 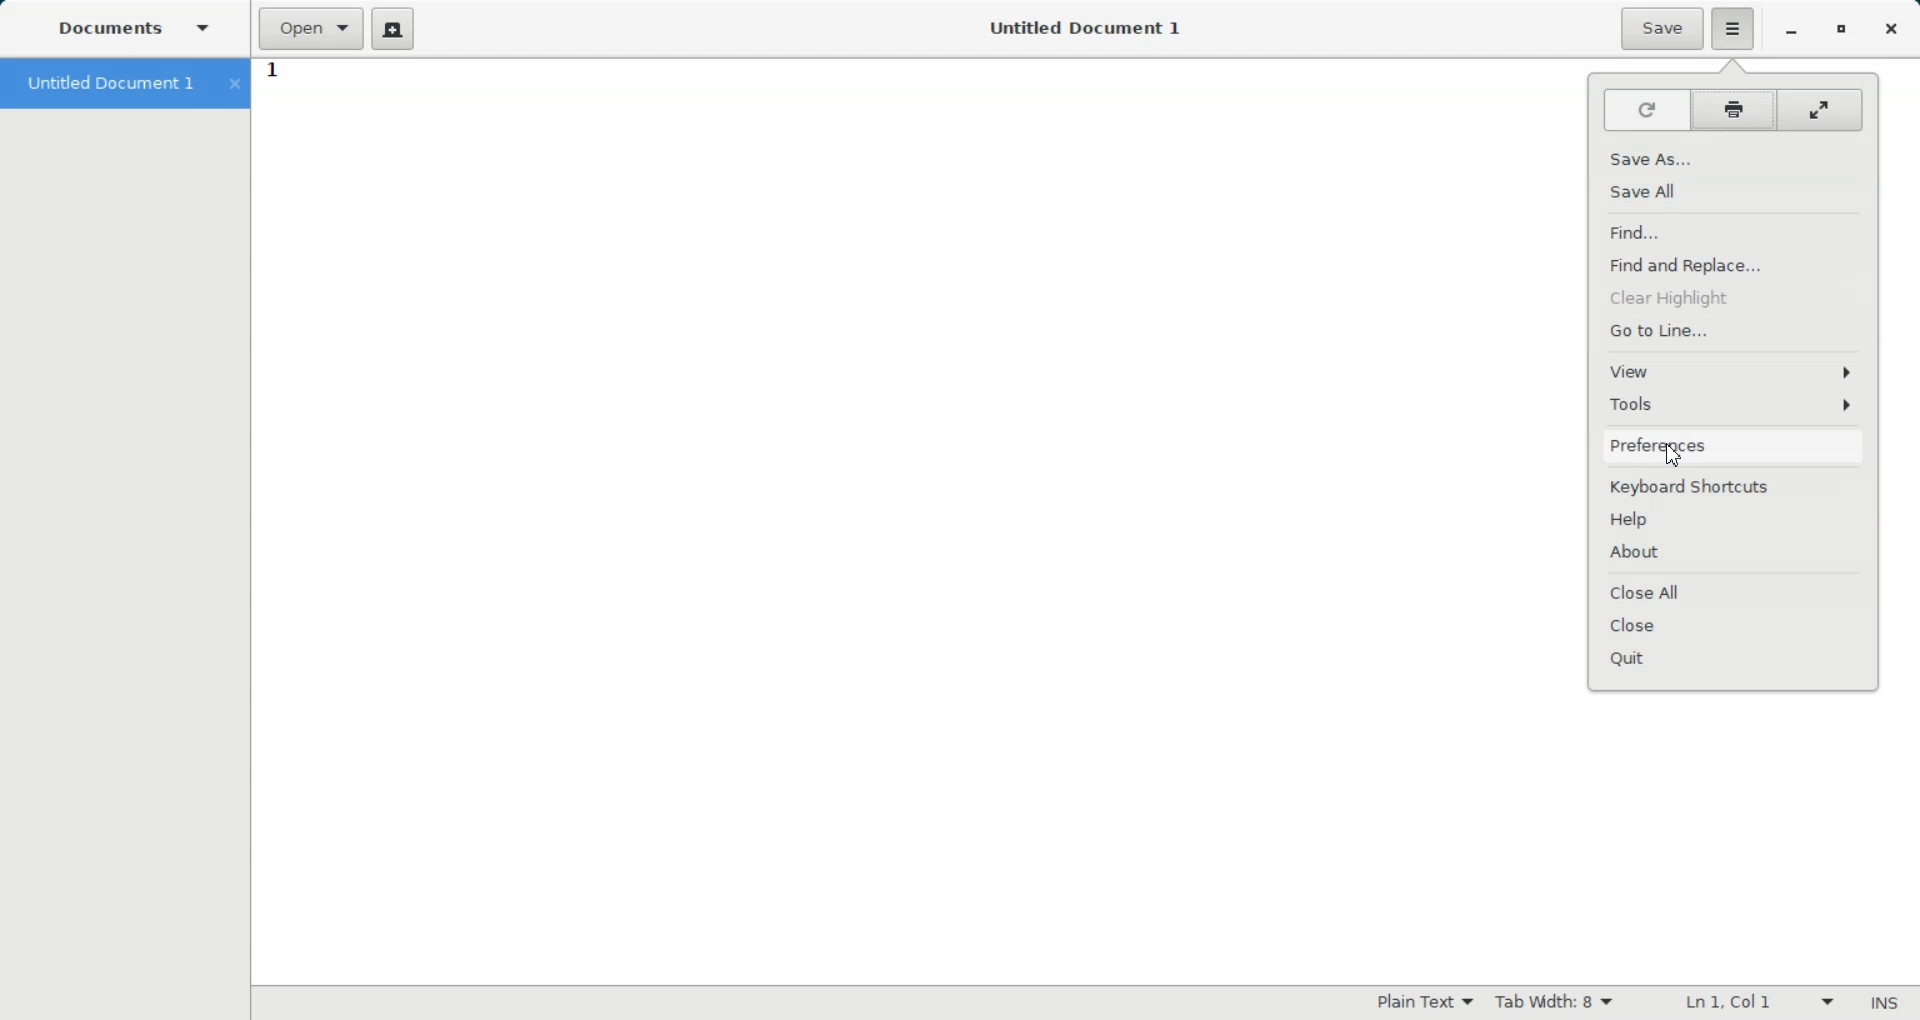 What do you see at coordinates (1890, 30) in the screenshot?
I see `Close` at bounding box center [1890, 30].